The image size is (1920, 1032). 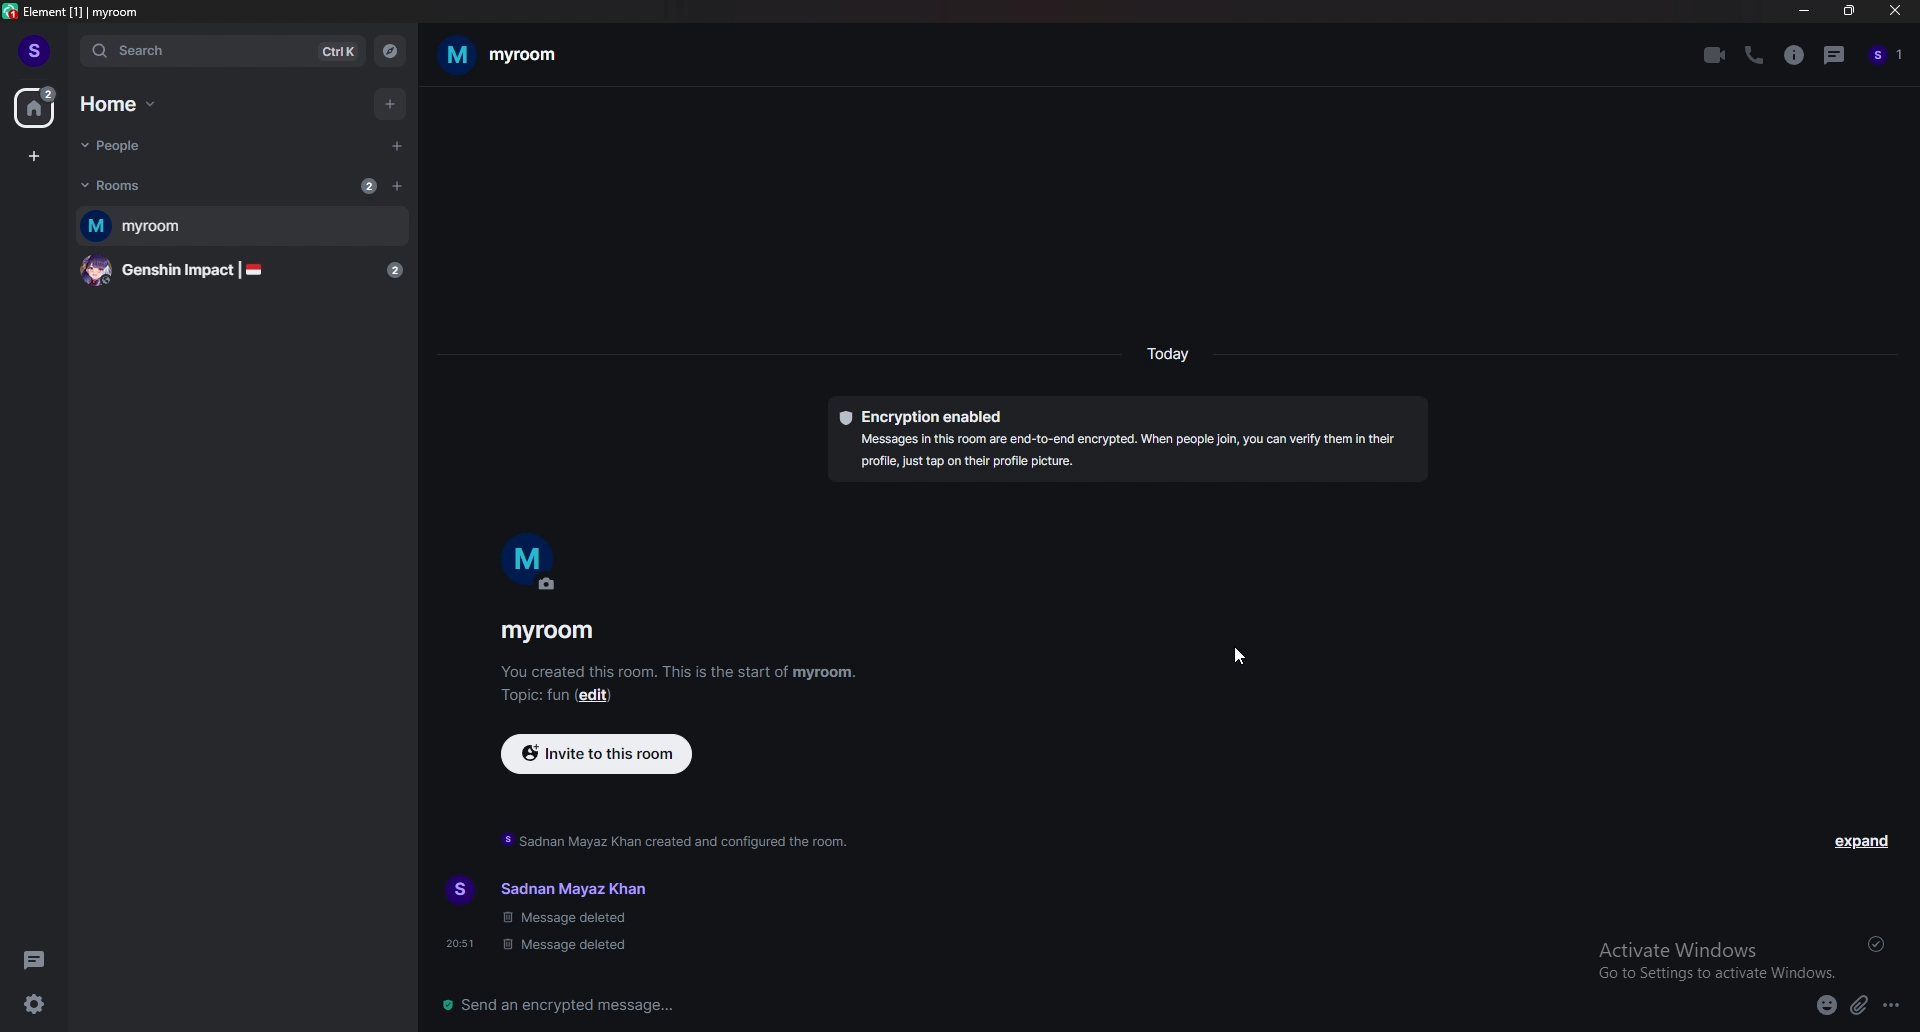 What do you see at coordinates (246, 271) in the screenshot?
I see `genshin impact |` at bounding box center [246, 271].